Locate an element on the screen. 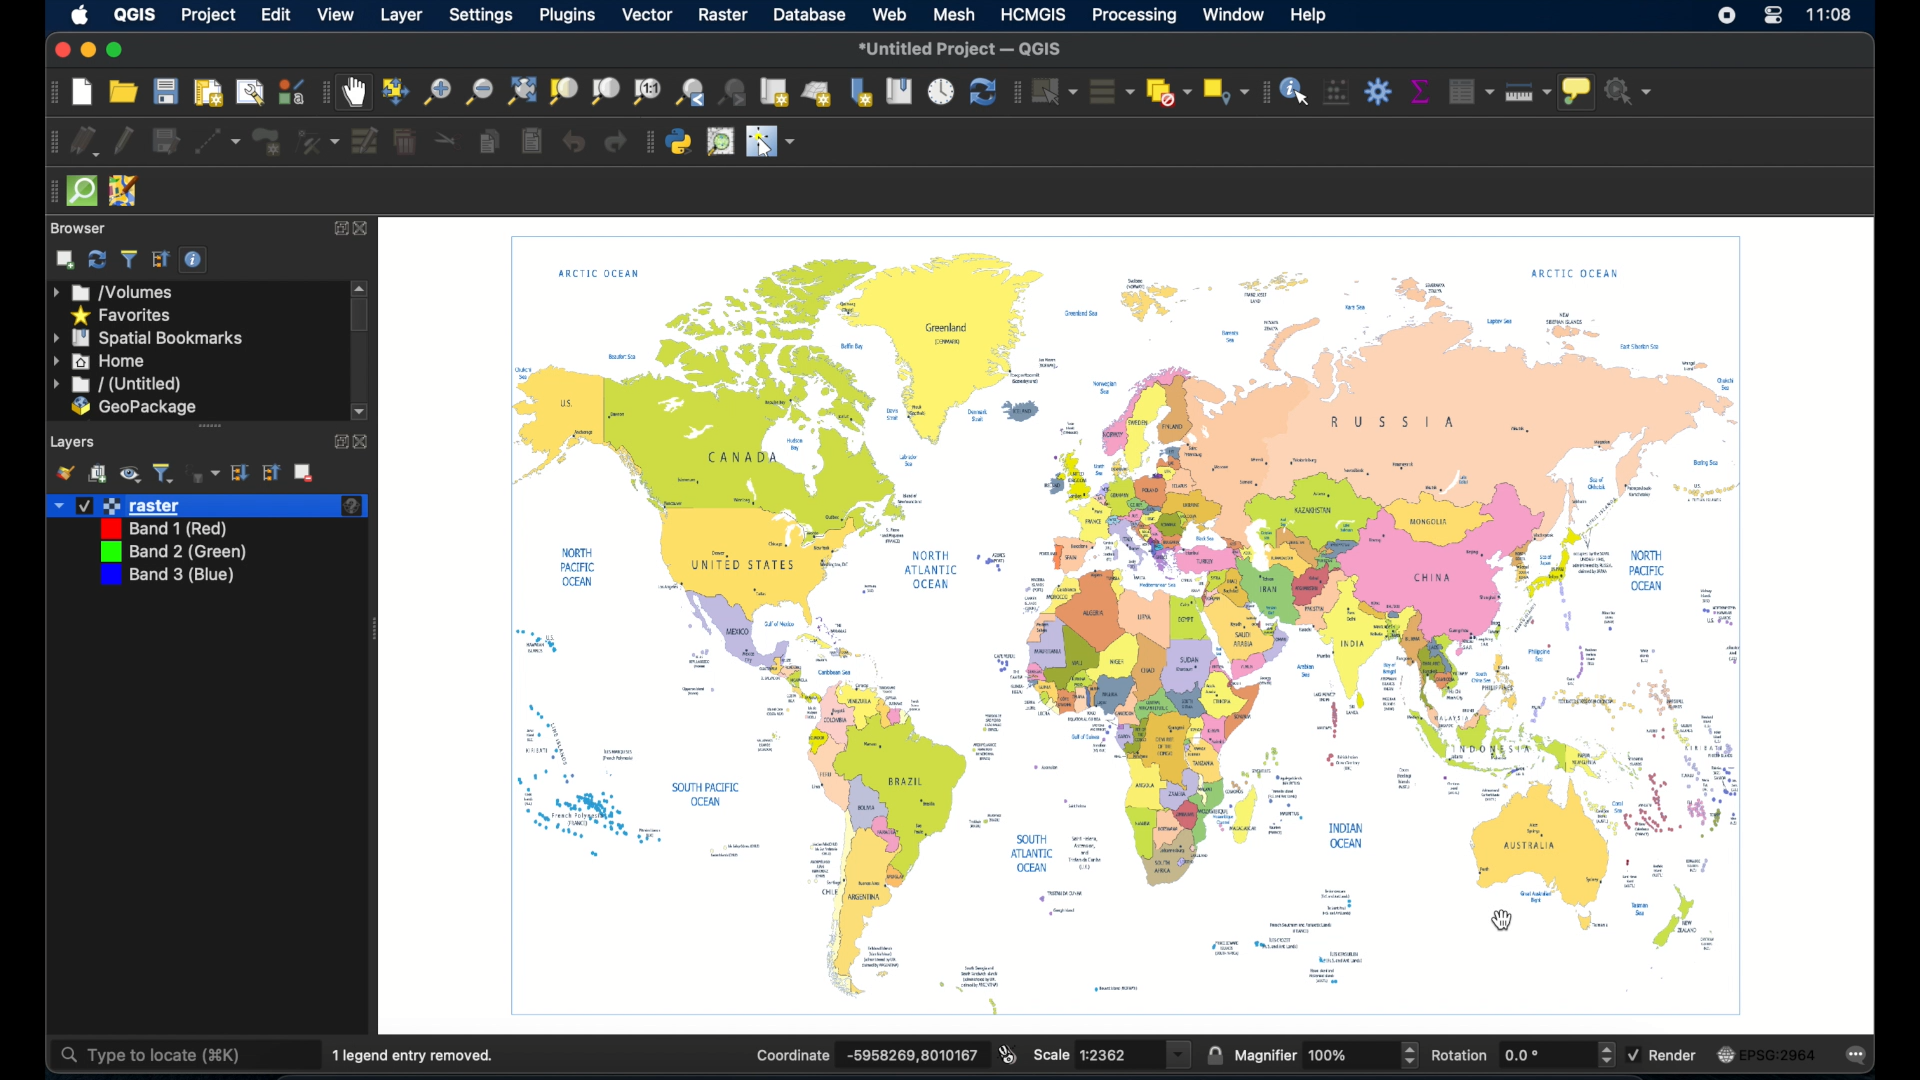 This screenshot has height=1080, width=1920. copy features is located at coordinates (488, 142).